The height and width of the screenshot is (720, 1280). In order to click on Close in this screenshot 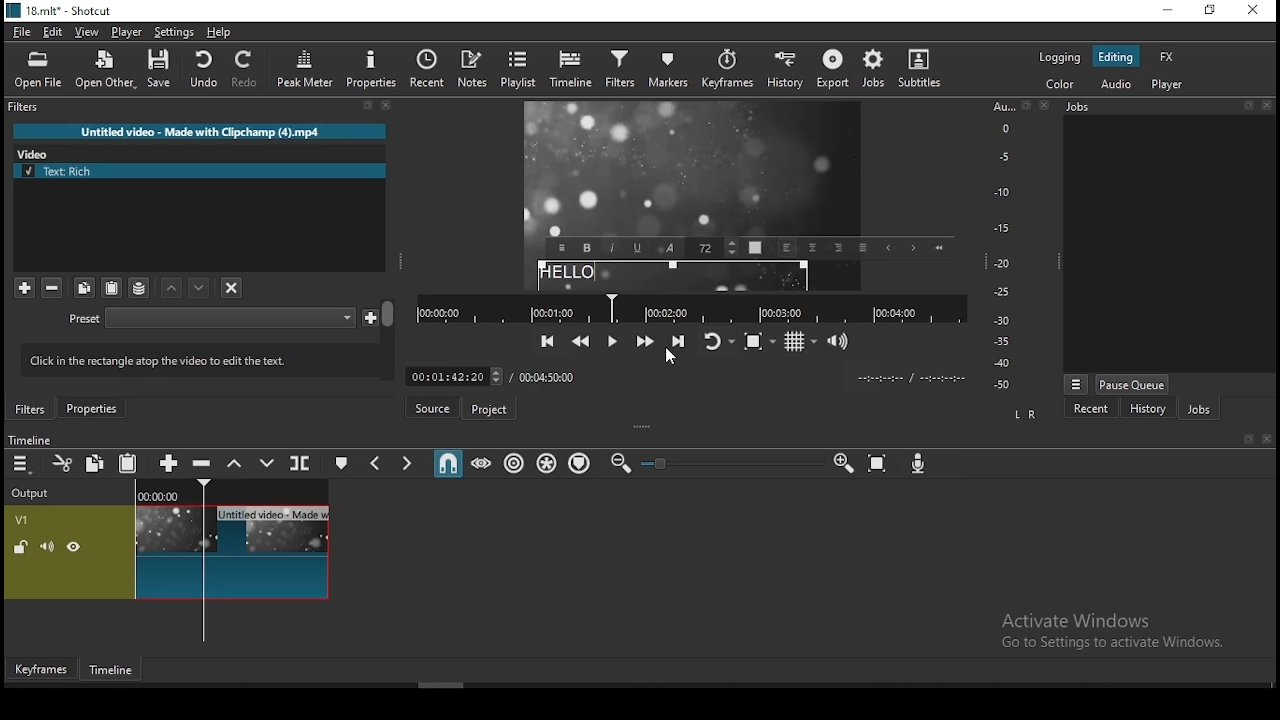, I will do `click(1266, 105)`.